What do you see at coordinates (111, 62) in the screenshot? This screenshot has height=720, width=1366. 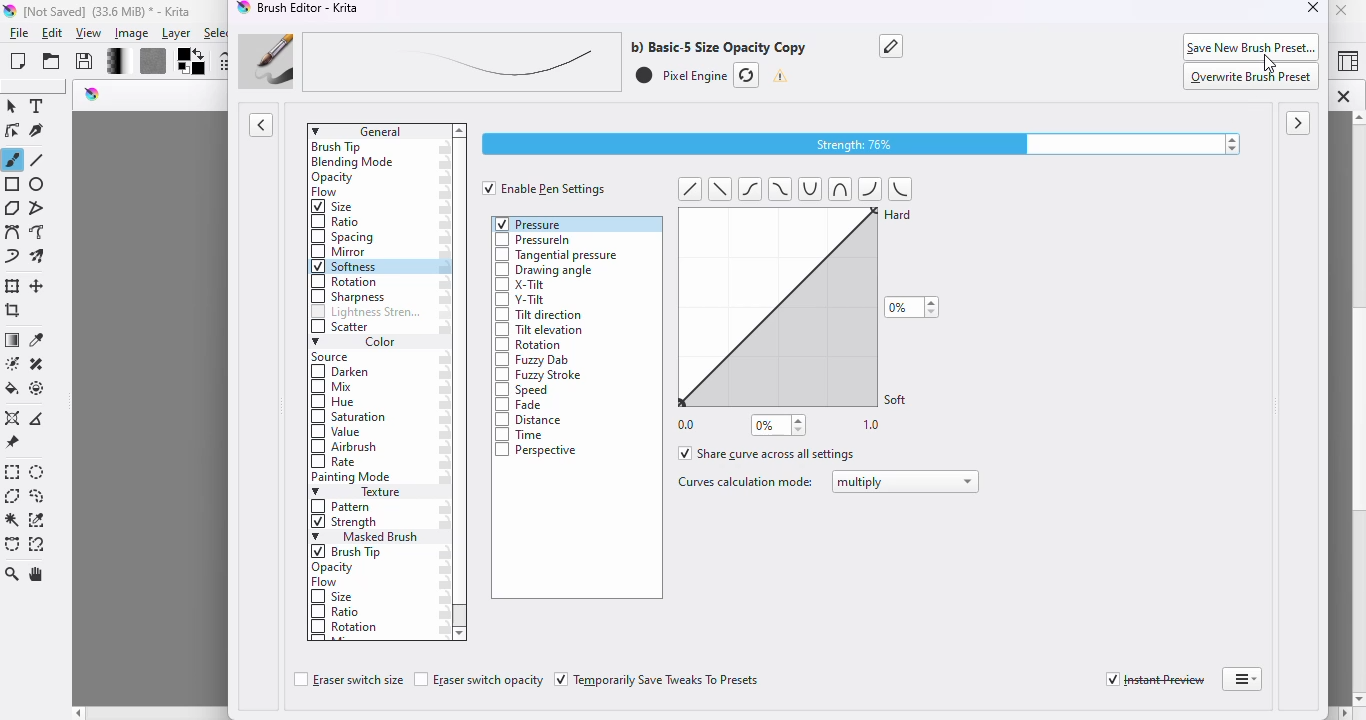 I see `fill gradients` at bounding box center [111, 62].